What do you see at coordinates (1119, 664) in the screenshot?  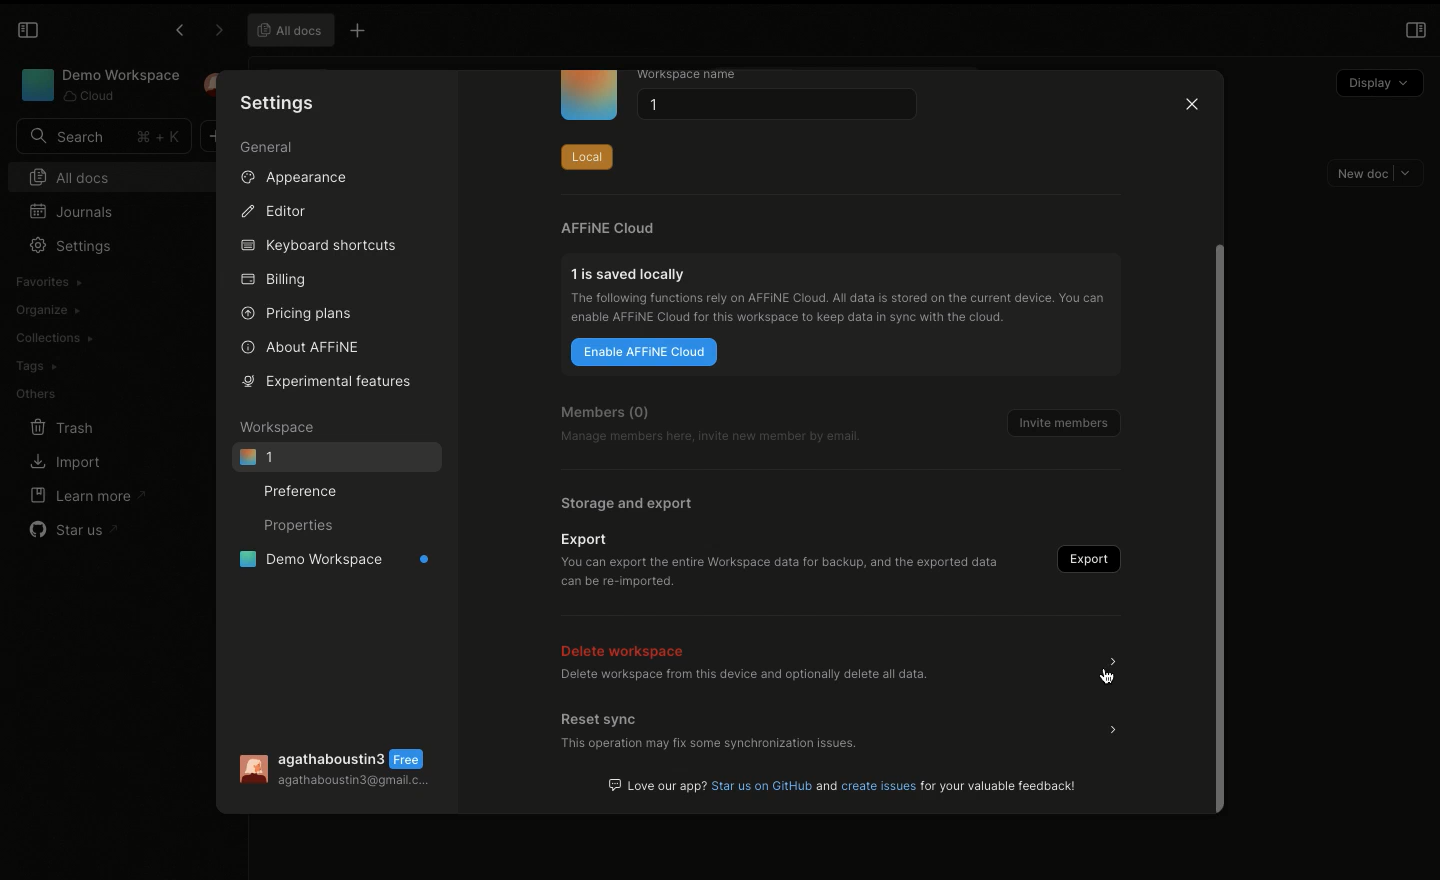 I see `Accordion` at bounding box center [1119, 664].